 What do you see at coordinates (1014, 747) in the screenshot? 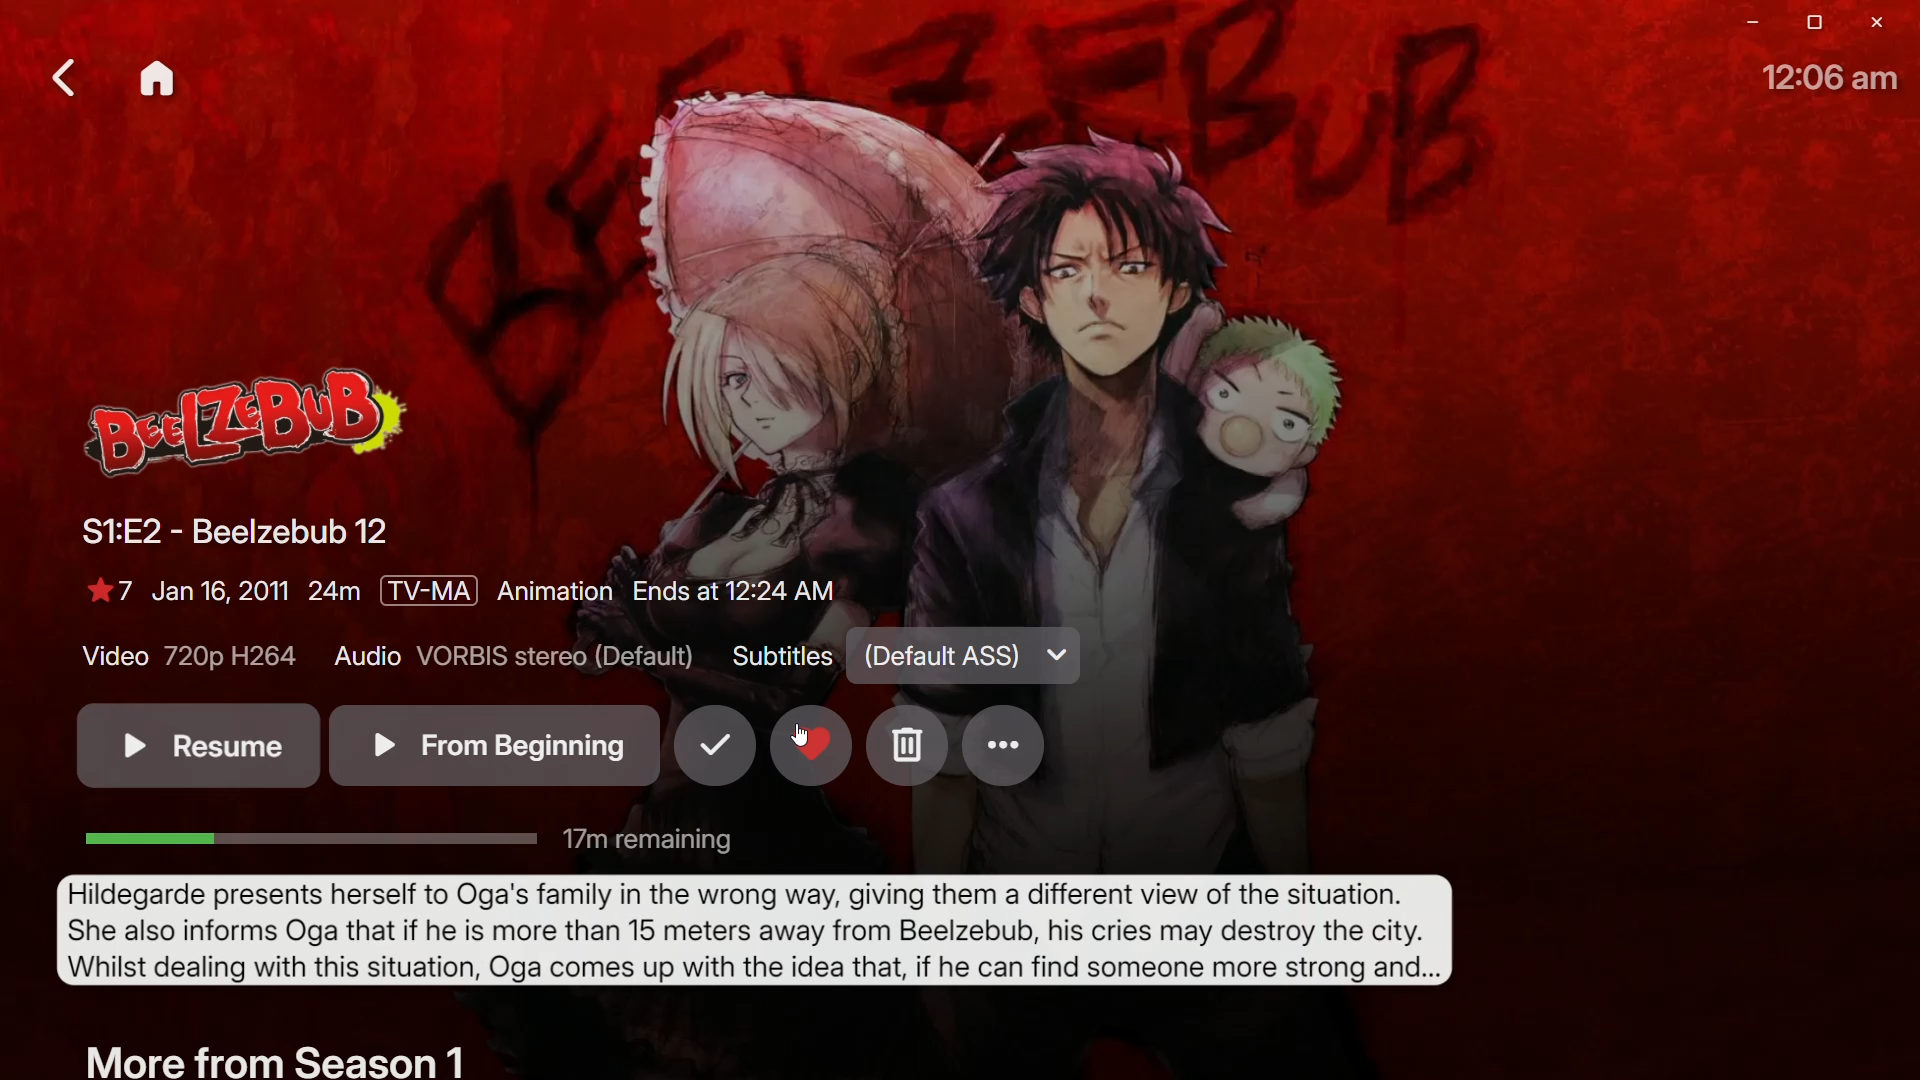
I see `Options` at bounding box center [1014, 747].